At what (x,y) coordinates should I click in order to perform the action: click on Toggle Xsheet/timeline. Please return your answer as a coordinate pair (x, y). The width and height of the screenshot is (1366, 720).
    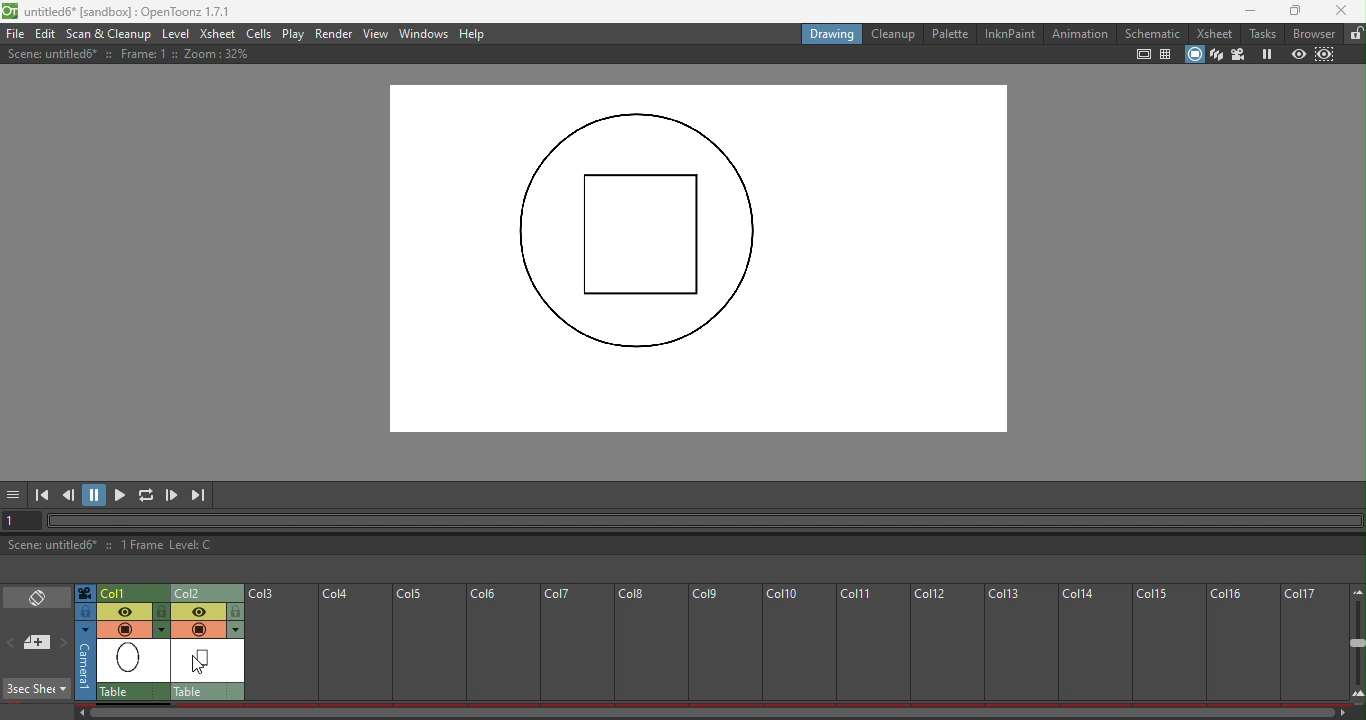
    Looking at the image, I should click on (39, 597).